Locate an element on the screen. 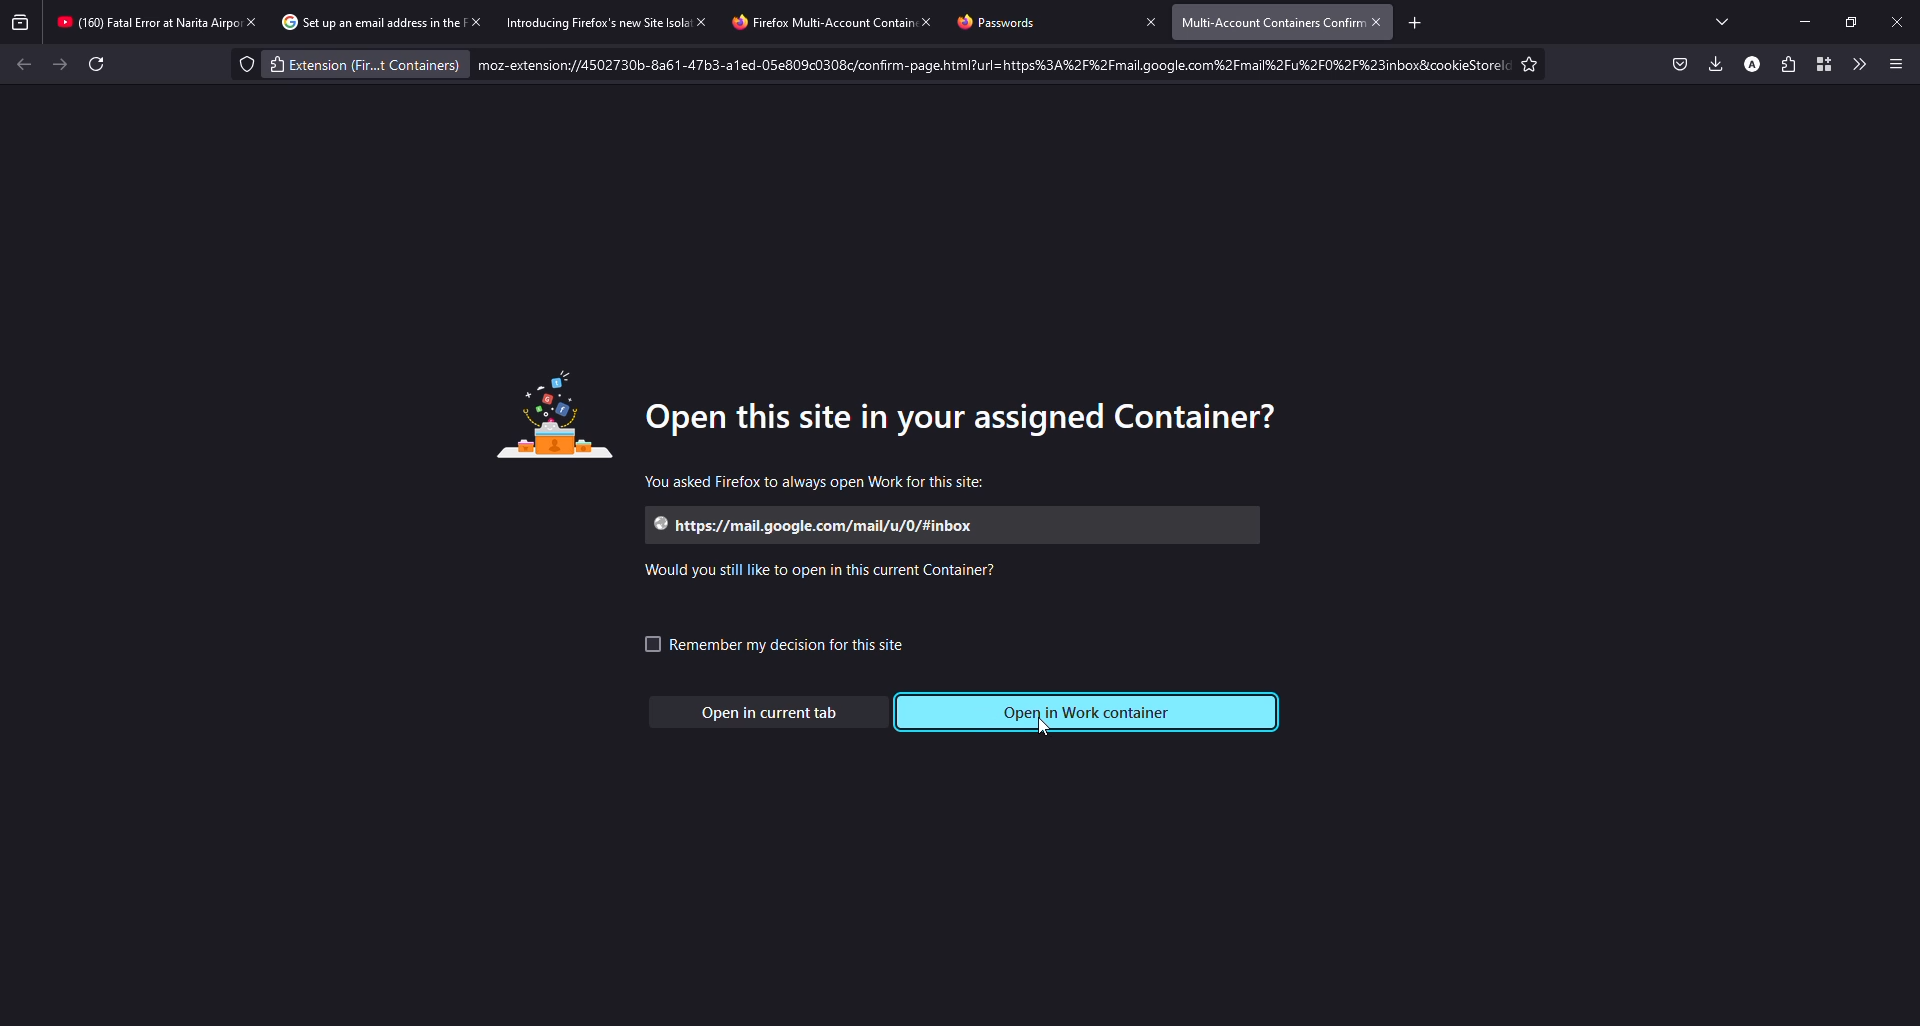  checkbox is located at coordinates (639, 644).